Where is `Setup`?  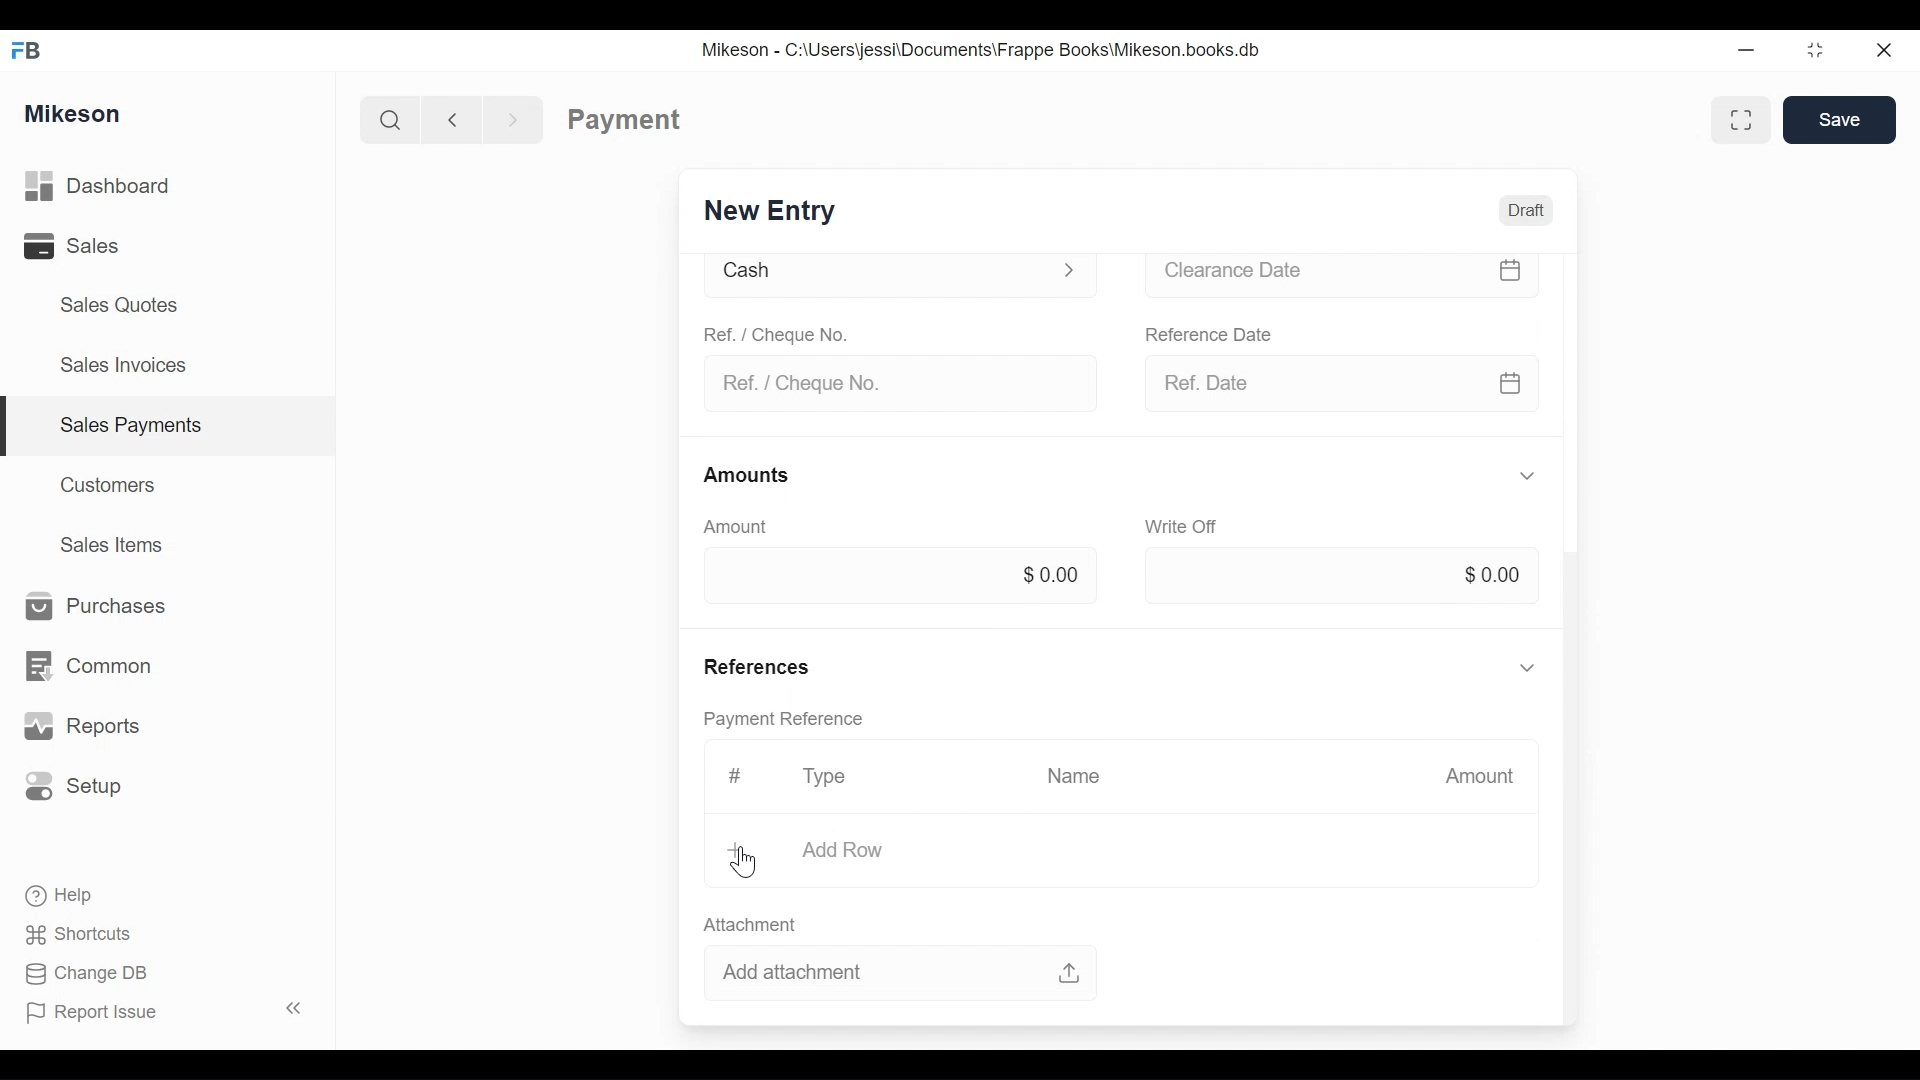
Setup is located at coordinates (80, 787).